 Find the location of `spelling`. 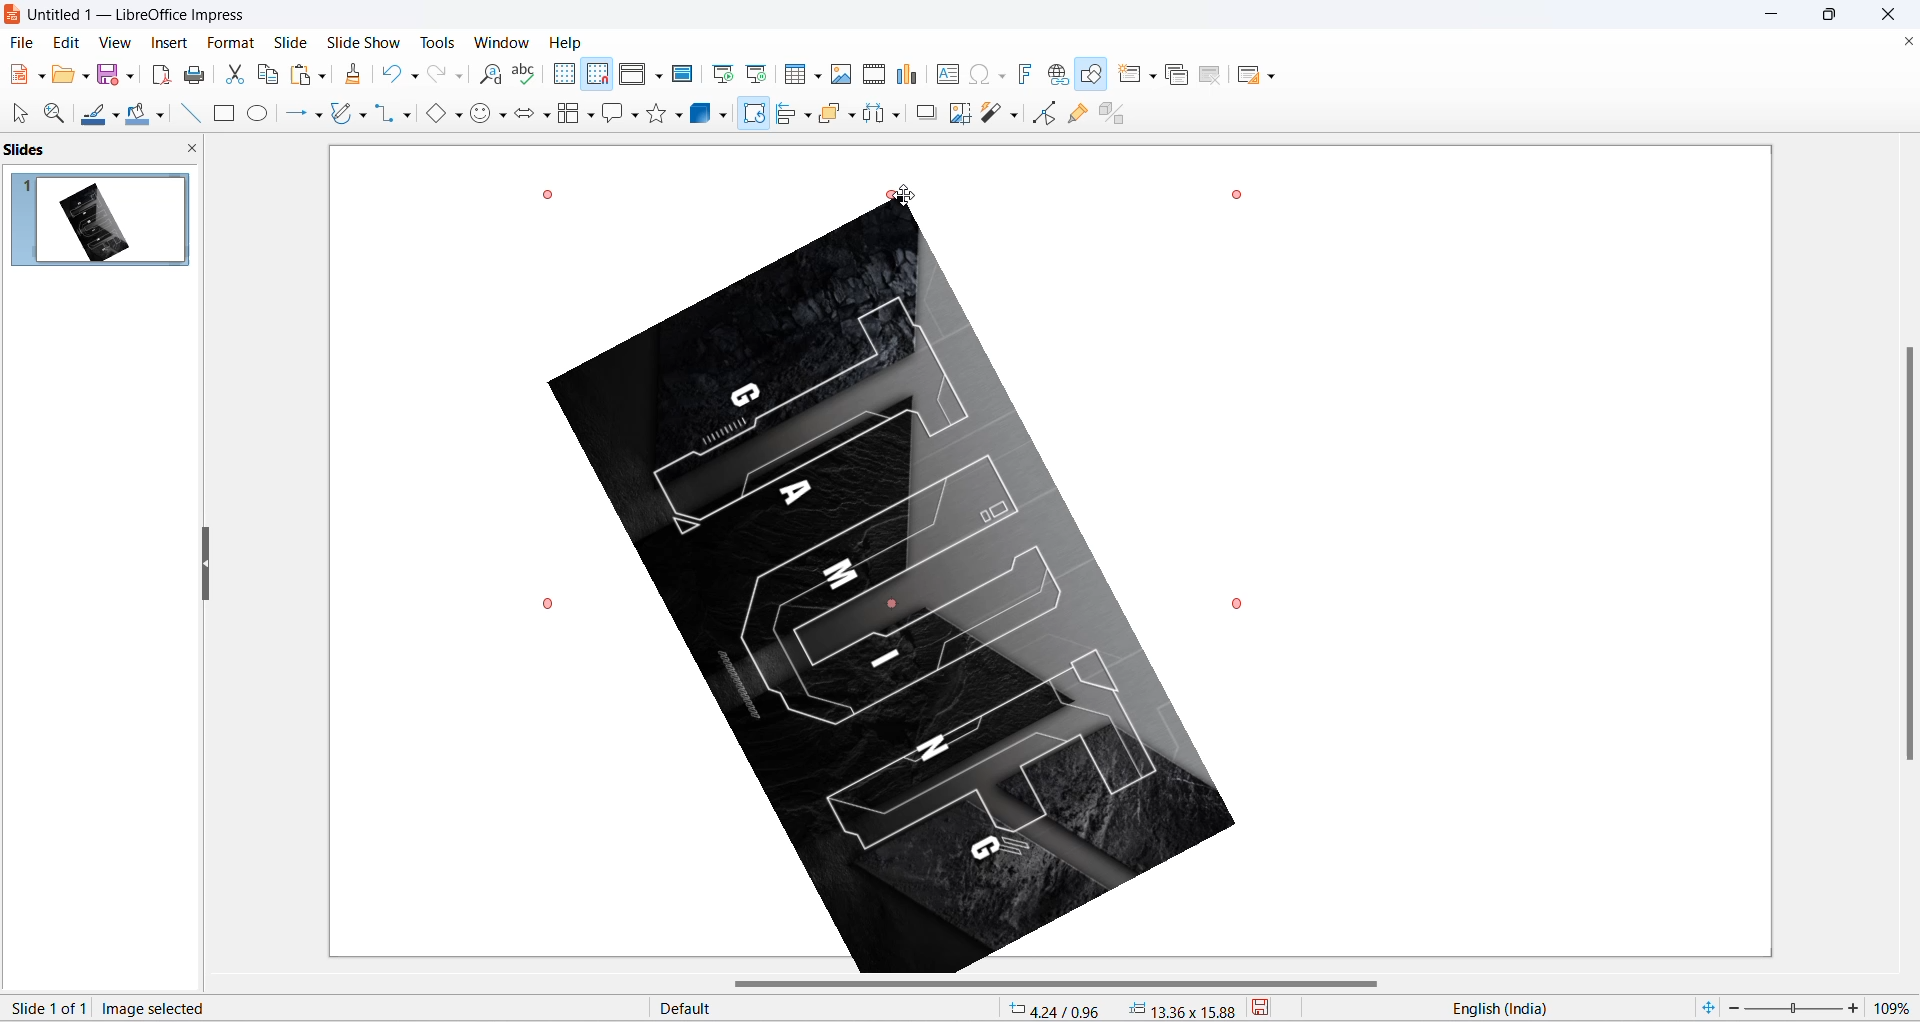

spelling is located at coordinates (524, 75).